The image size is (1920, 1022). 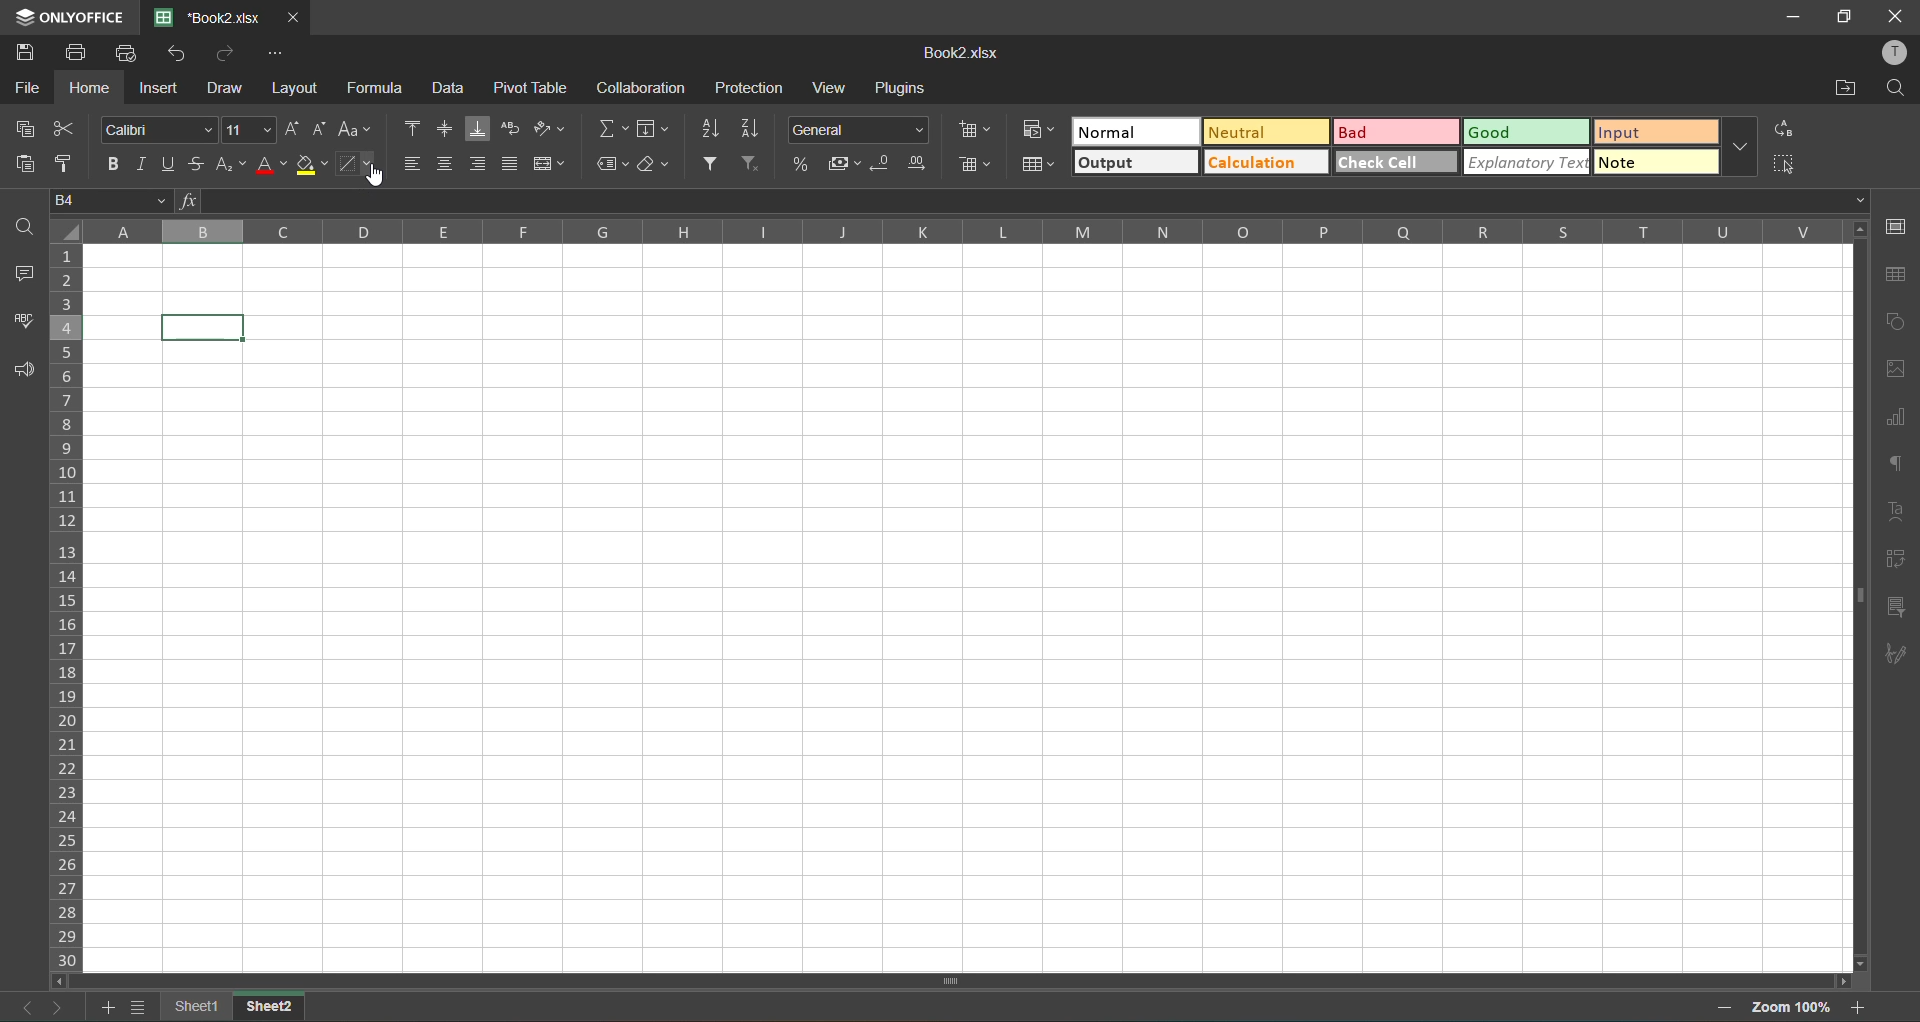 What do you see at coordinates (1897, 324) in the screenshot?
I see `shapes` at bounding box center [1897, 324].